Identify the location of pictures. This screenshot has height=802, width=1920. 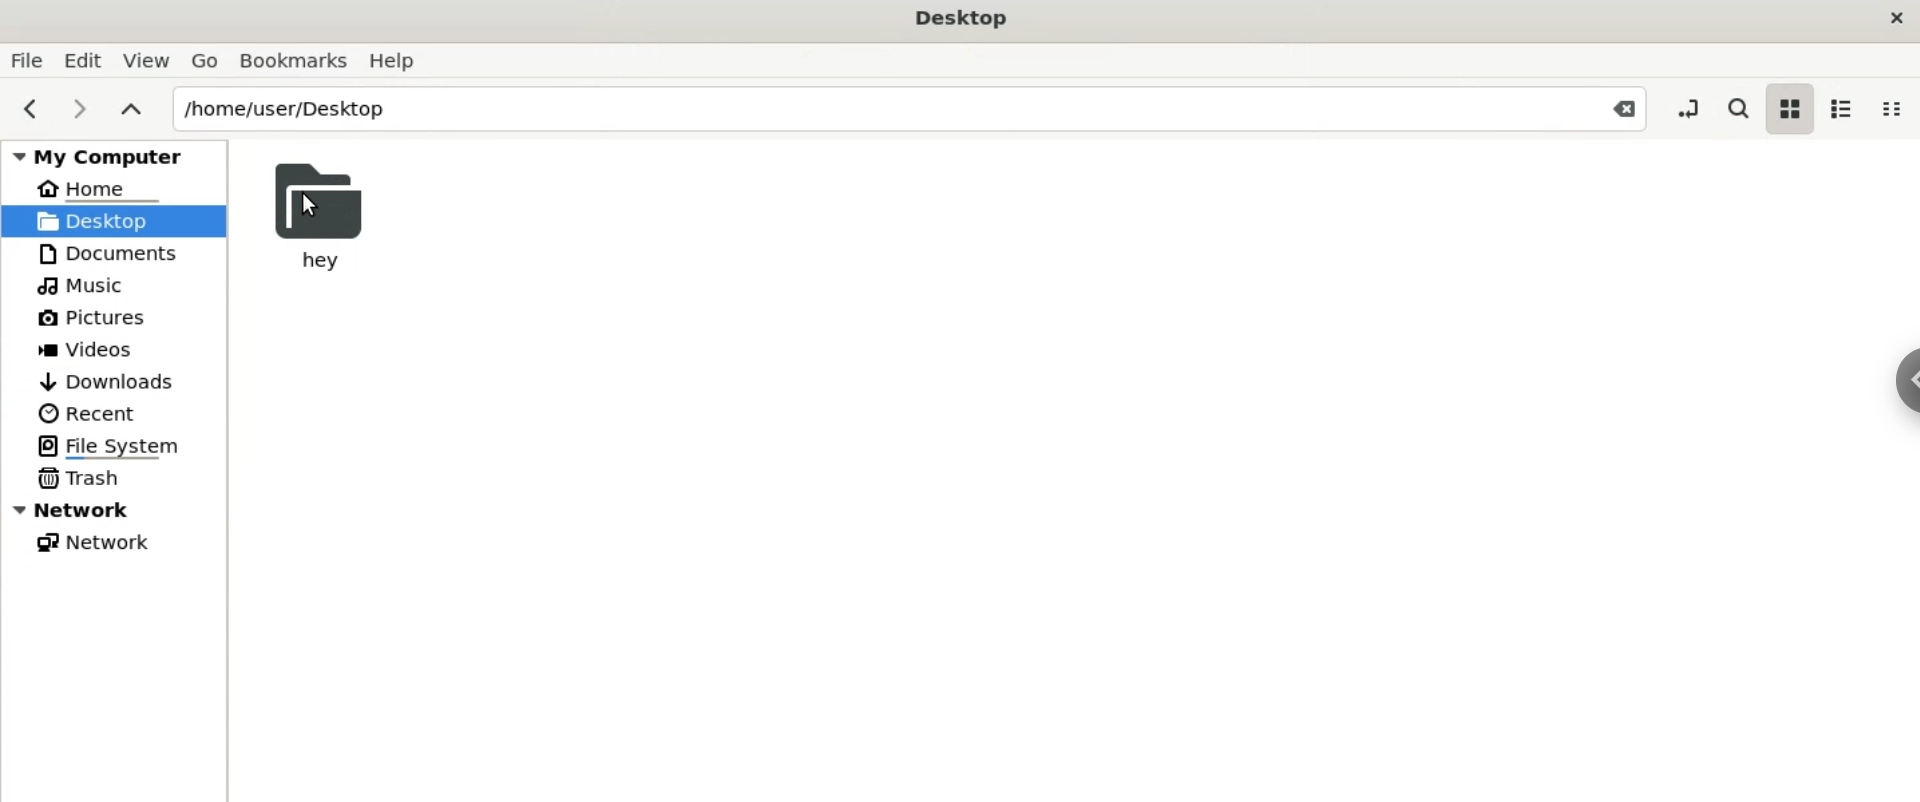
(93, 319).